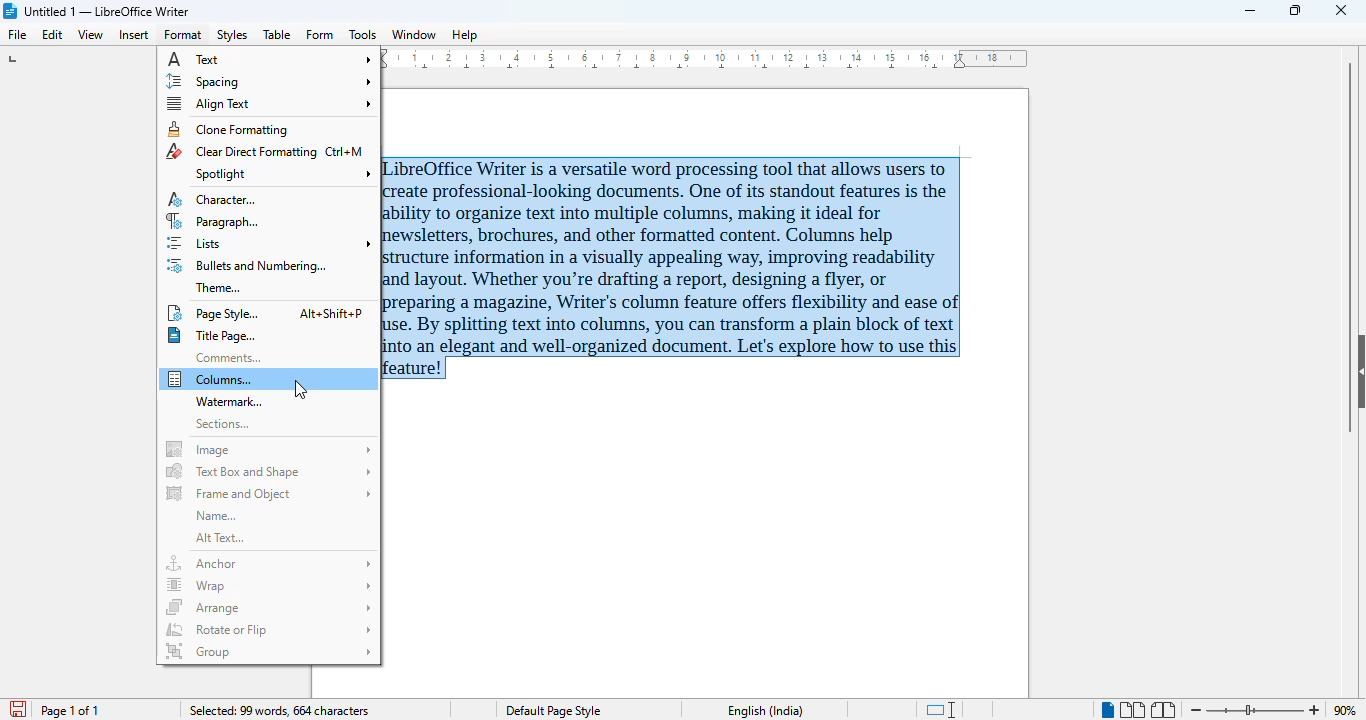 The height and width of the screenshot is (720, 1366). I want to click on minimize, so click(1252, 11).